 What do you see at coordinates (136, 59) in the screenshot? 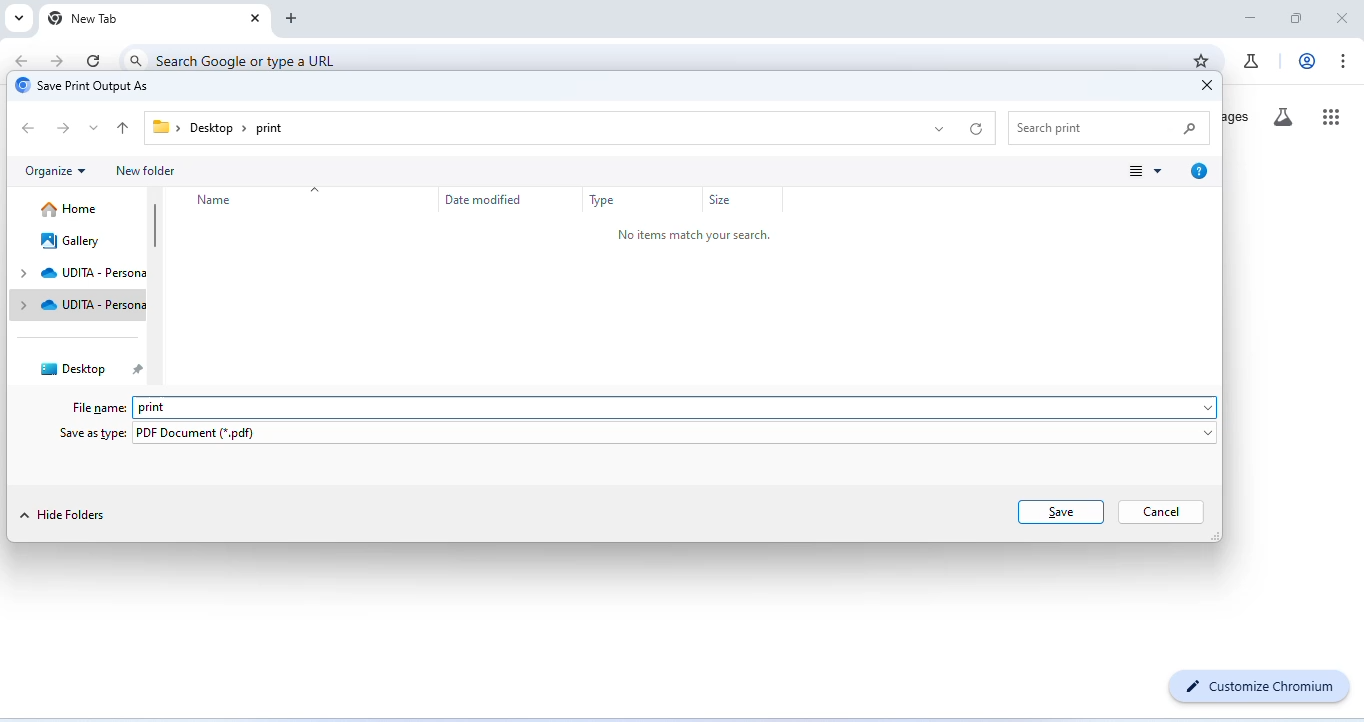
I see `search icon` at bounding box center [136, 59].